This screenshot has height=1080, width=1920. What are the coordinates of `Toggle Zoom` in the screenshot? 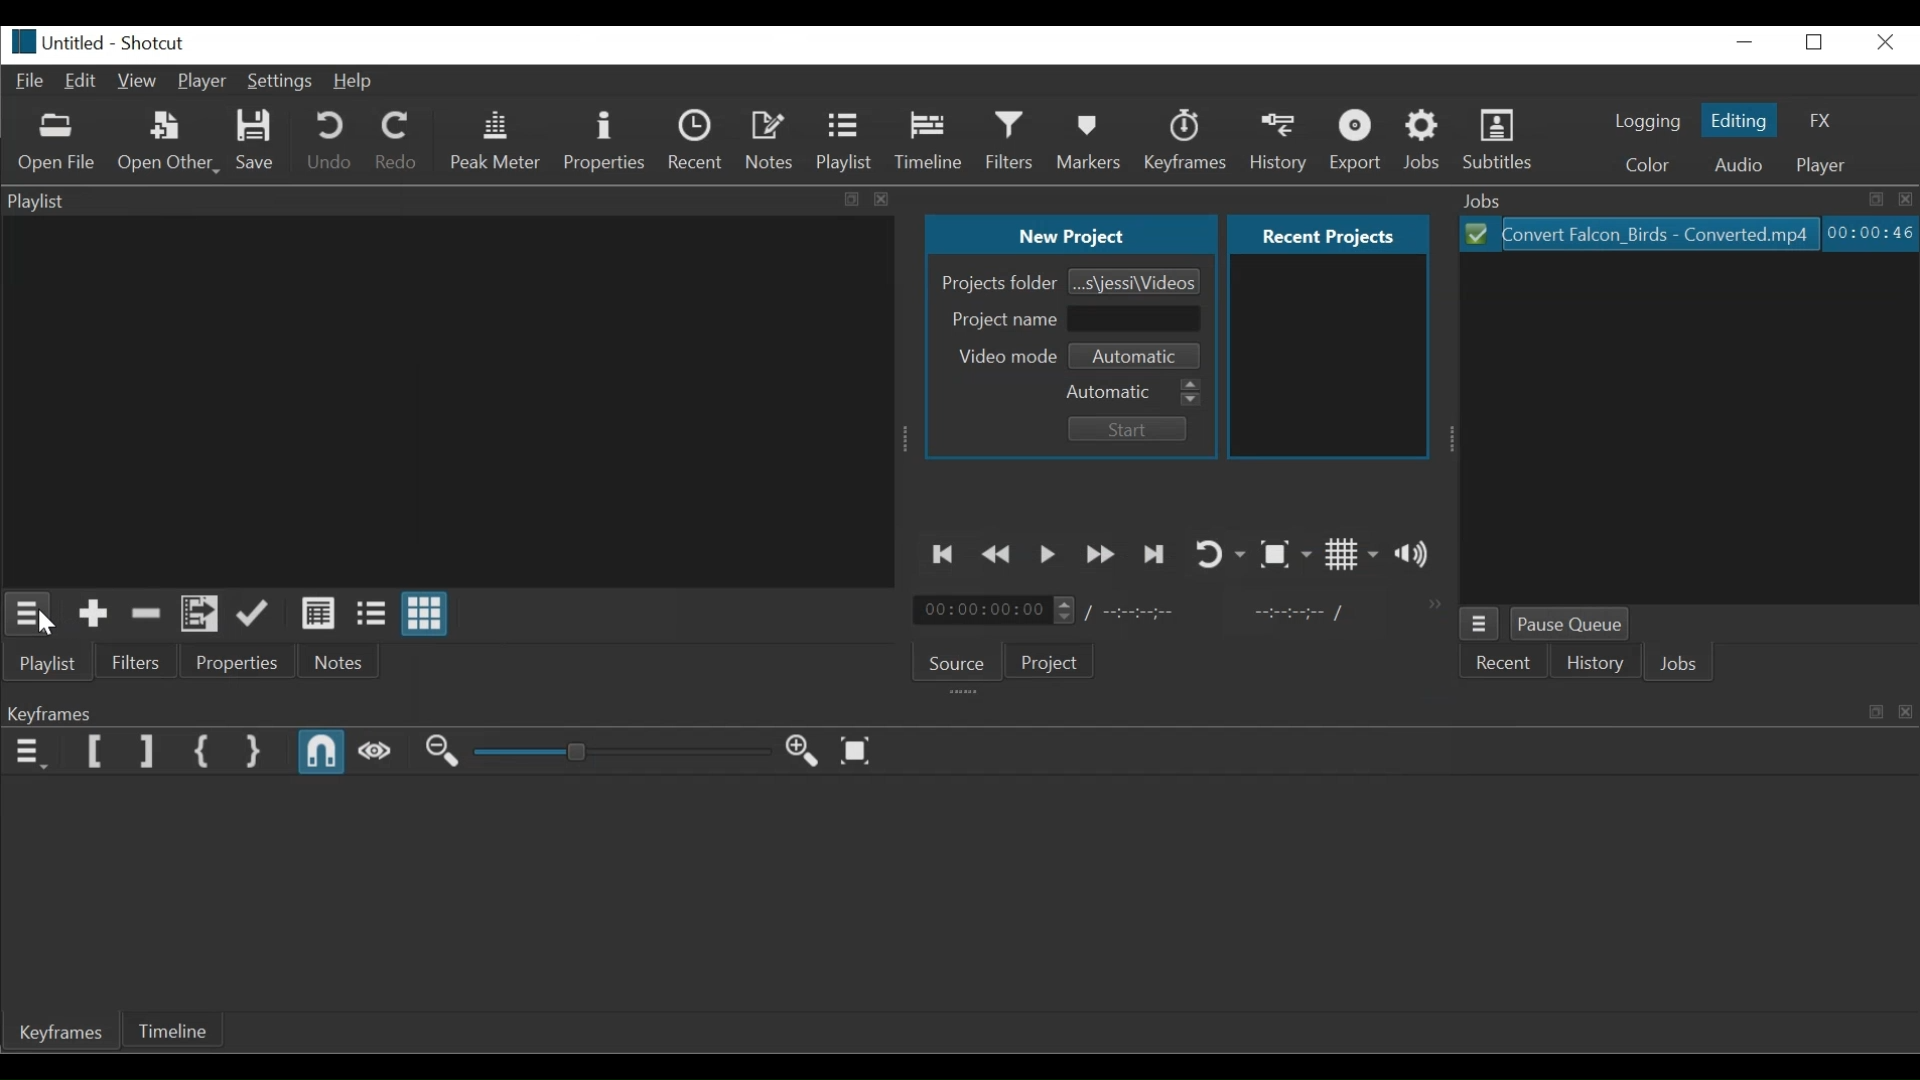 It's located at (1286, 554).